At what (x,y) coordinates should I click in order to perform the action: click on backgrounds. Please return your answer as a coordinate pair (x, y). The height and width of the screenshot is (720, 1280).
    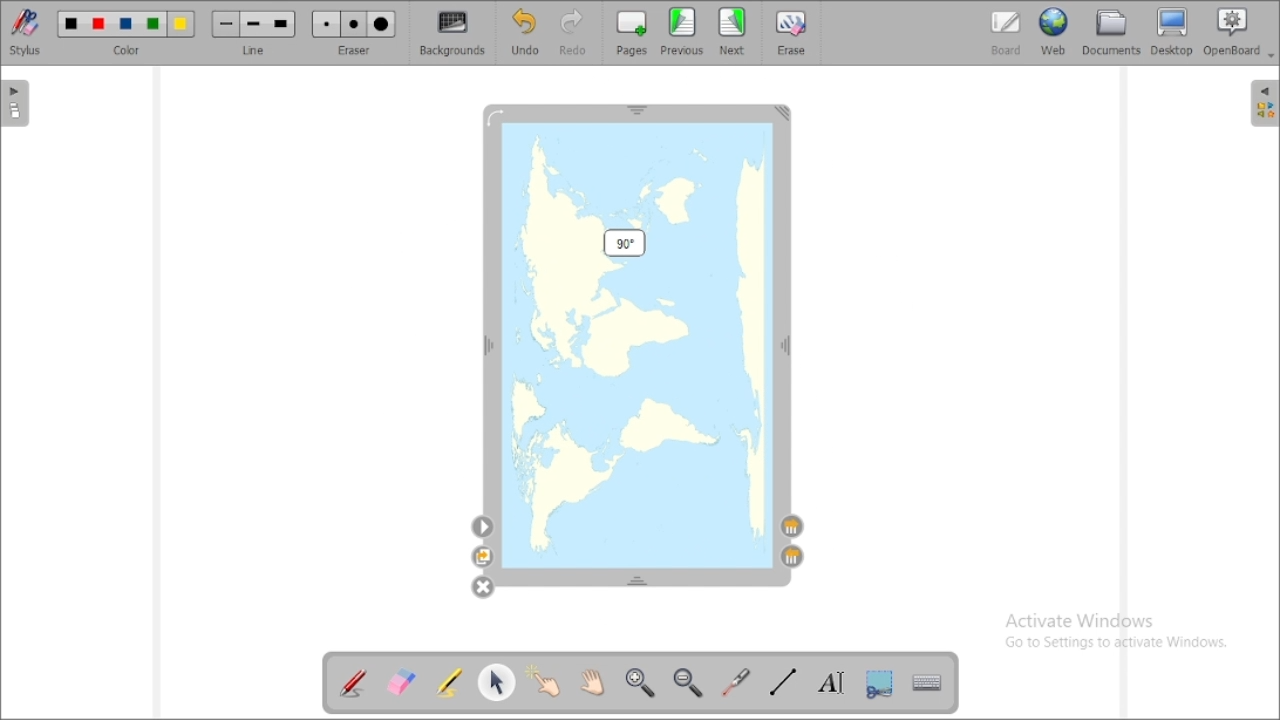
    Looking at the image, I should click on (451, 33).